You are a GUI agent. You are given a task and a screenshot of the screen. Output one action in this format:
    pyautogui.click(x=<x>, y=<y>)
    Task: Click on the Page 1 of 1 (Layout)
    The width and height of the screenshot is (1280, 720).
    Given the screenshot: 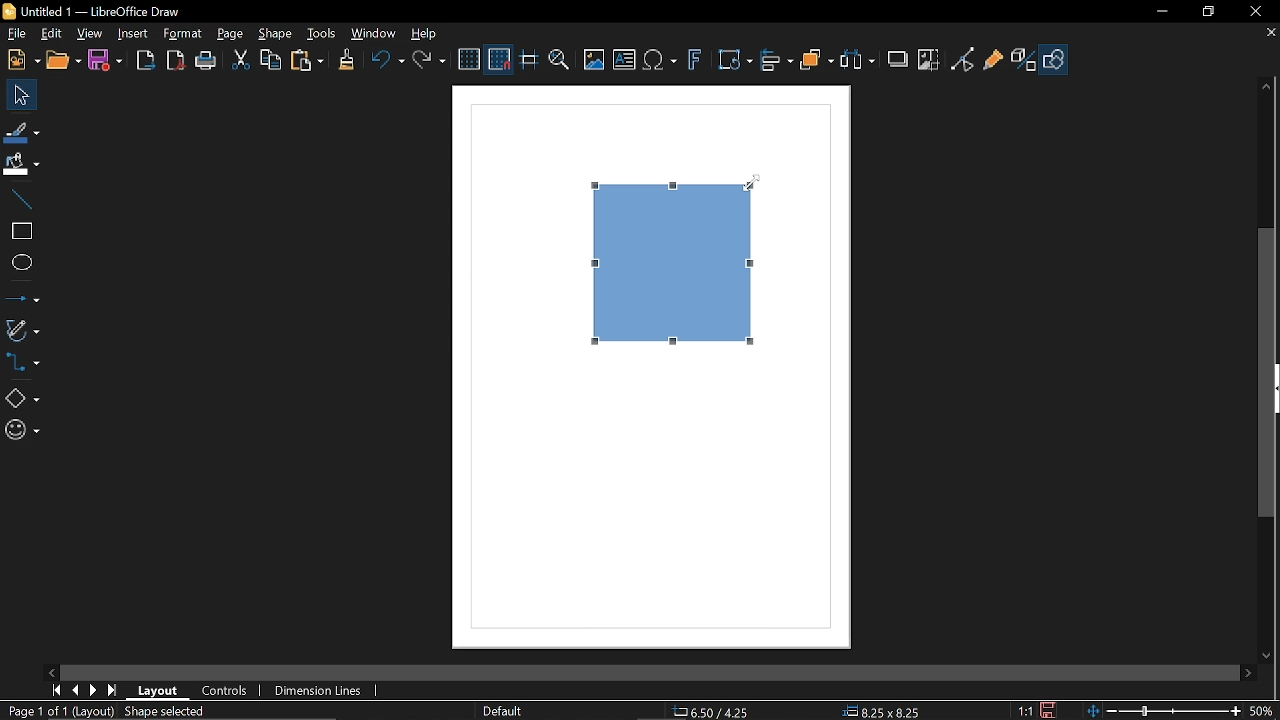 What is the action you would take?
    pyautogui.click(x=58, y=712)
    